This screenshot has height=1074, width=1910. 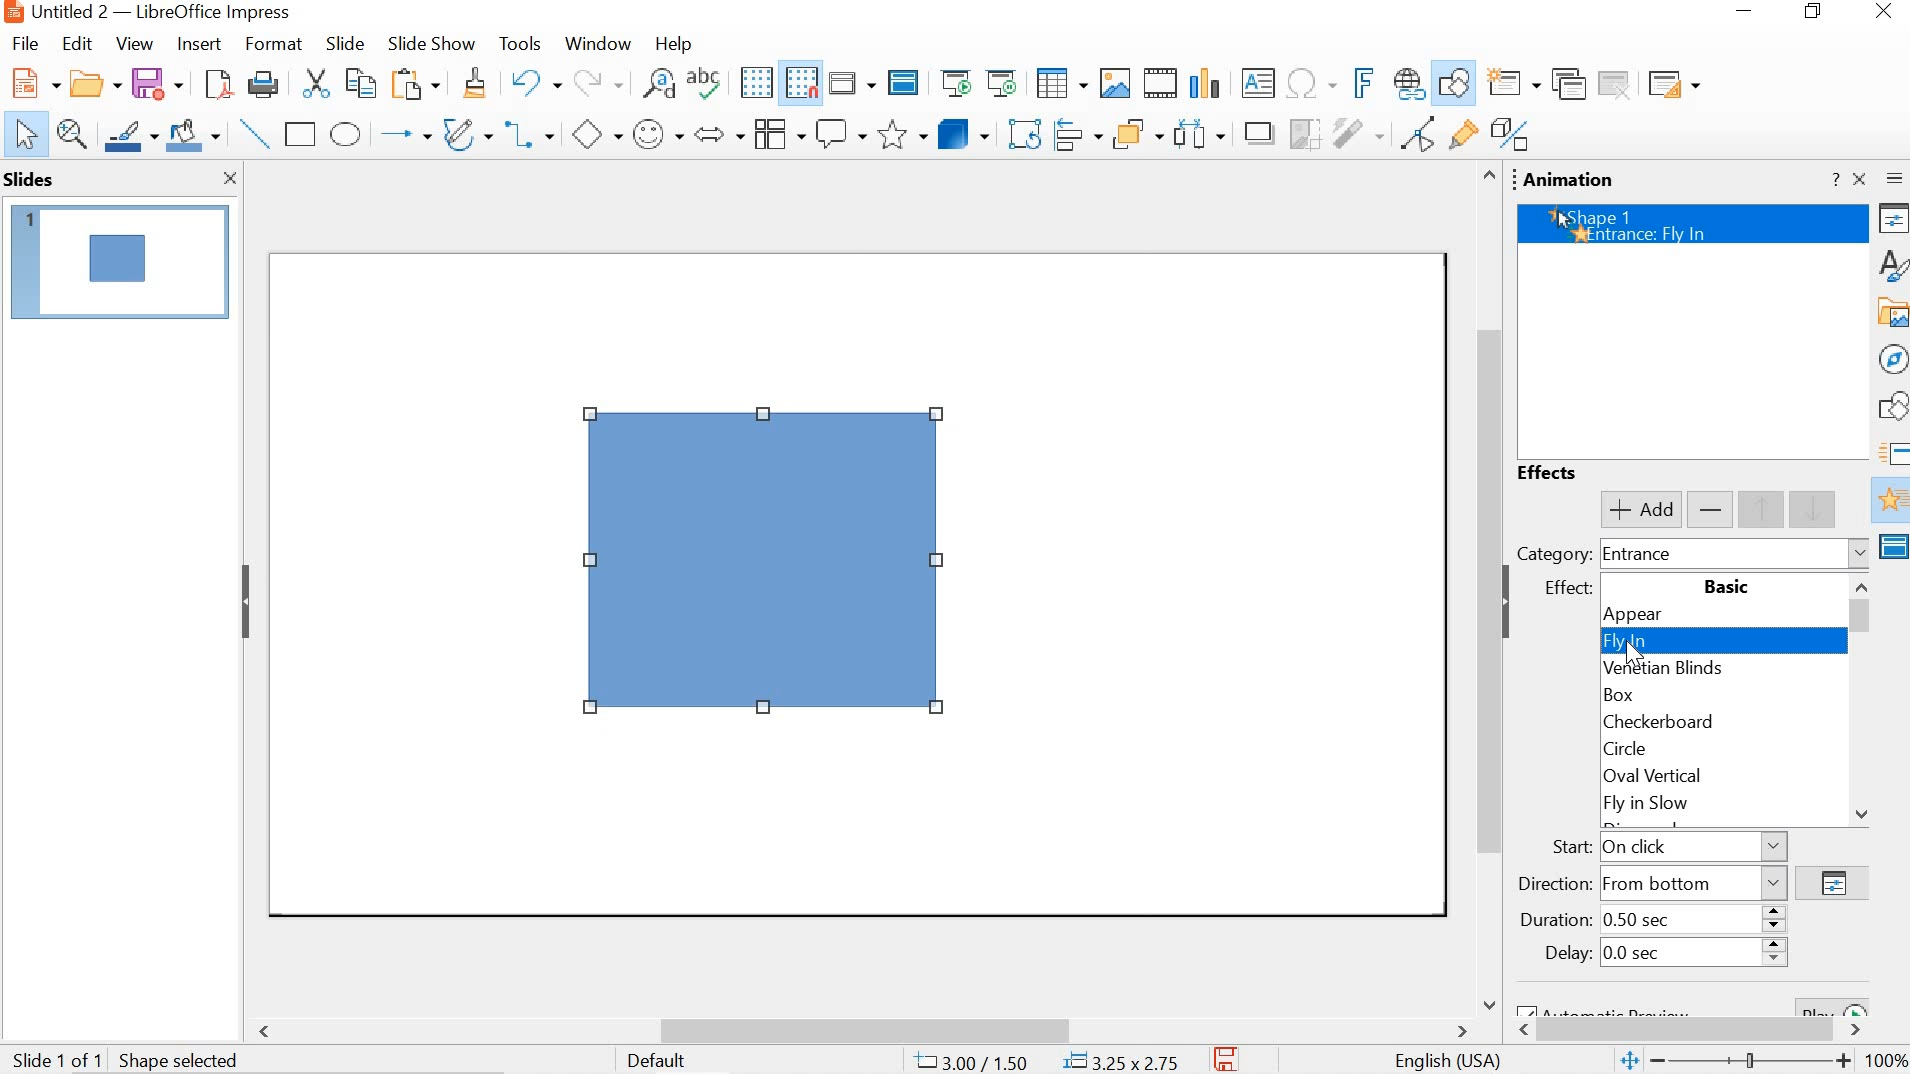 I want to click on slideshow, so click(x=430, y=44).